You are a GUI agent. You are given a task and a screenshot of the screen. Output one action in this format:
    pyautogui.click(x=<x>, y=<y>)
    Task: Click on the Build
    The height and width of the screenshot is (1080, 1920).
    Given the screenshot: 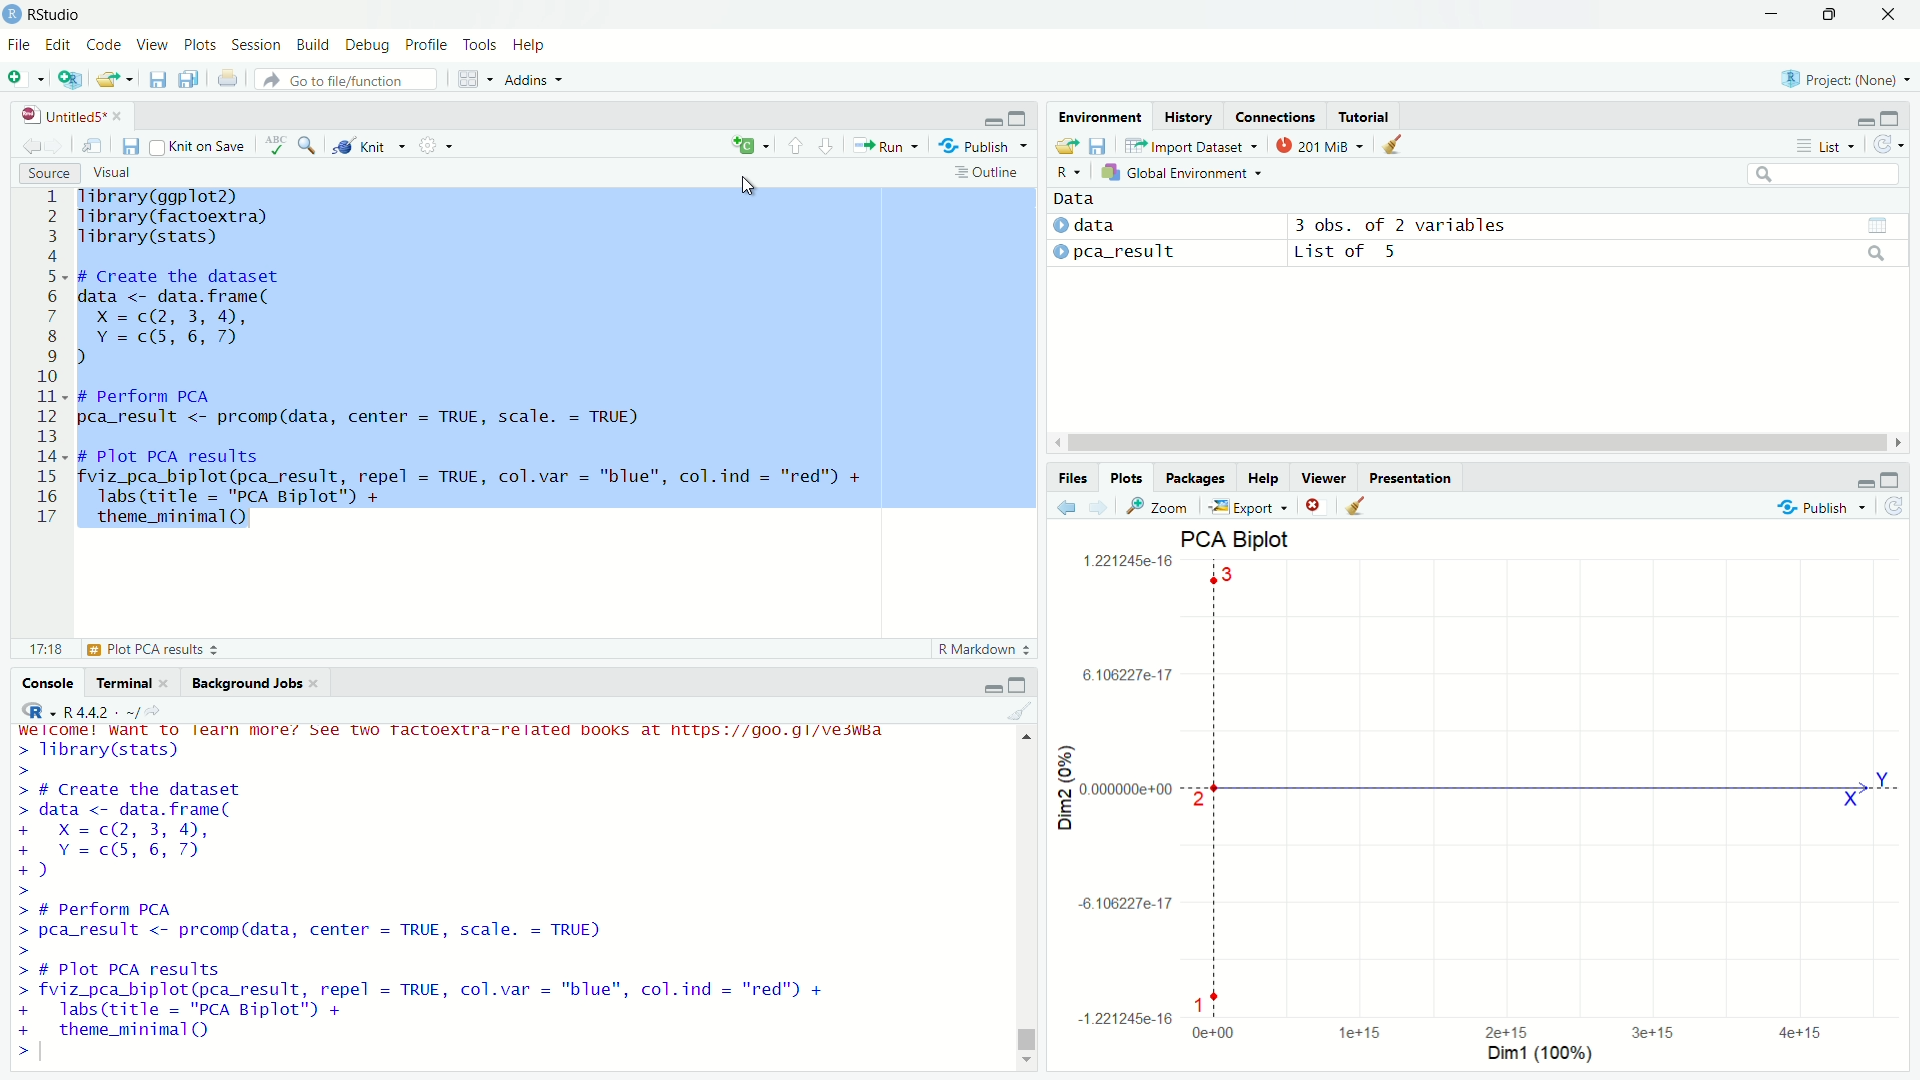 What is the action you would take?
    pyautogui.click(x=314, y=46)
    